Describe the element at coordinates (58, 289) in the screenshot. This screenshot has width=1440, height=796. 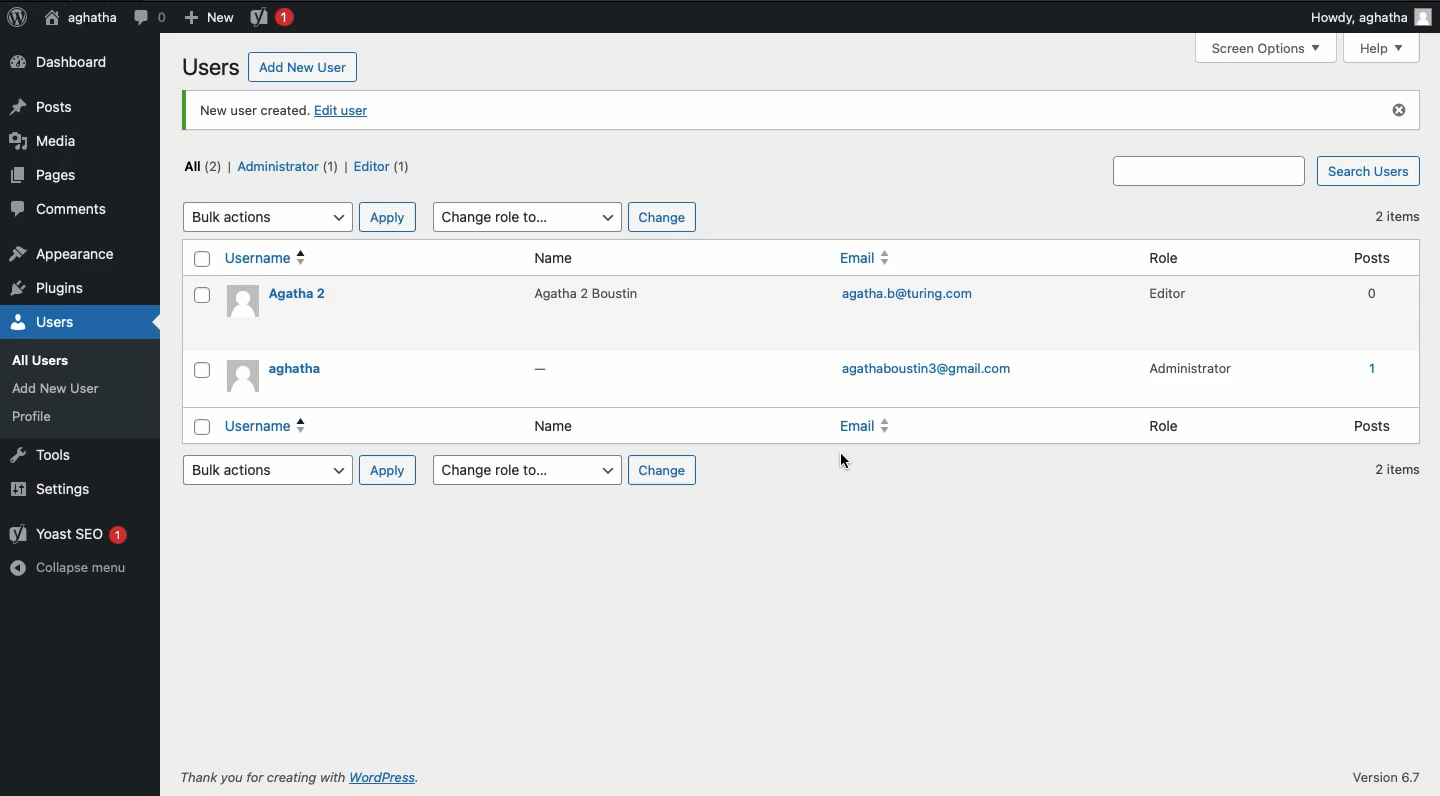
I see `plugins` at that location.